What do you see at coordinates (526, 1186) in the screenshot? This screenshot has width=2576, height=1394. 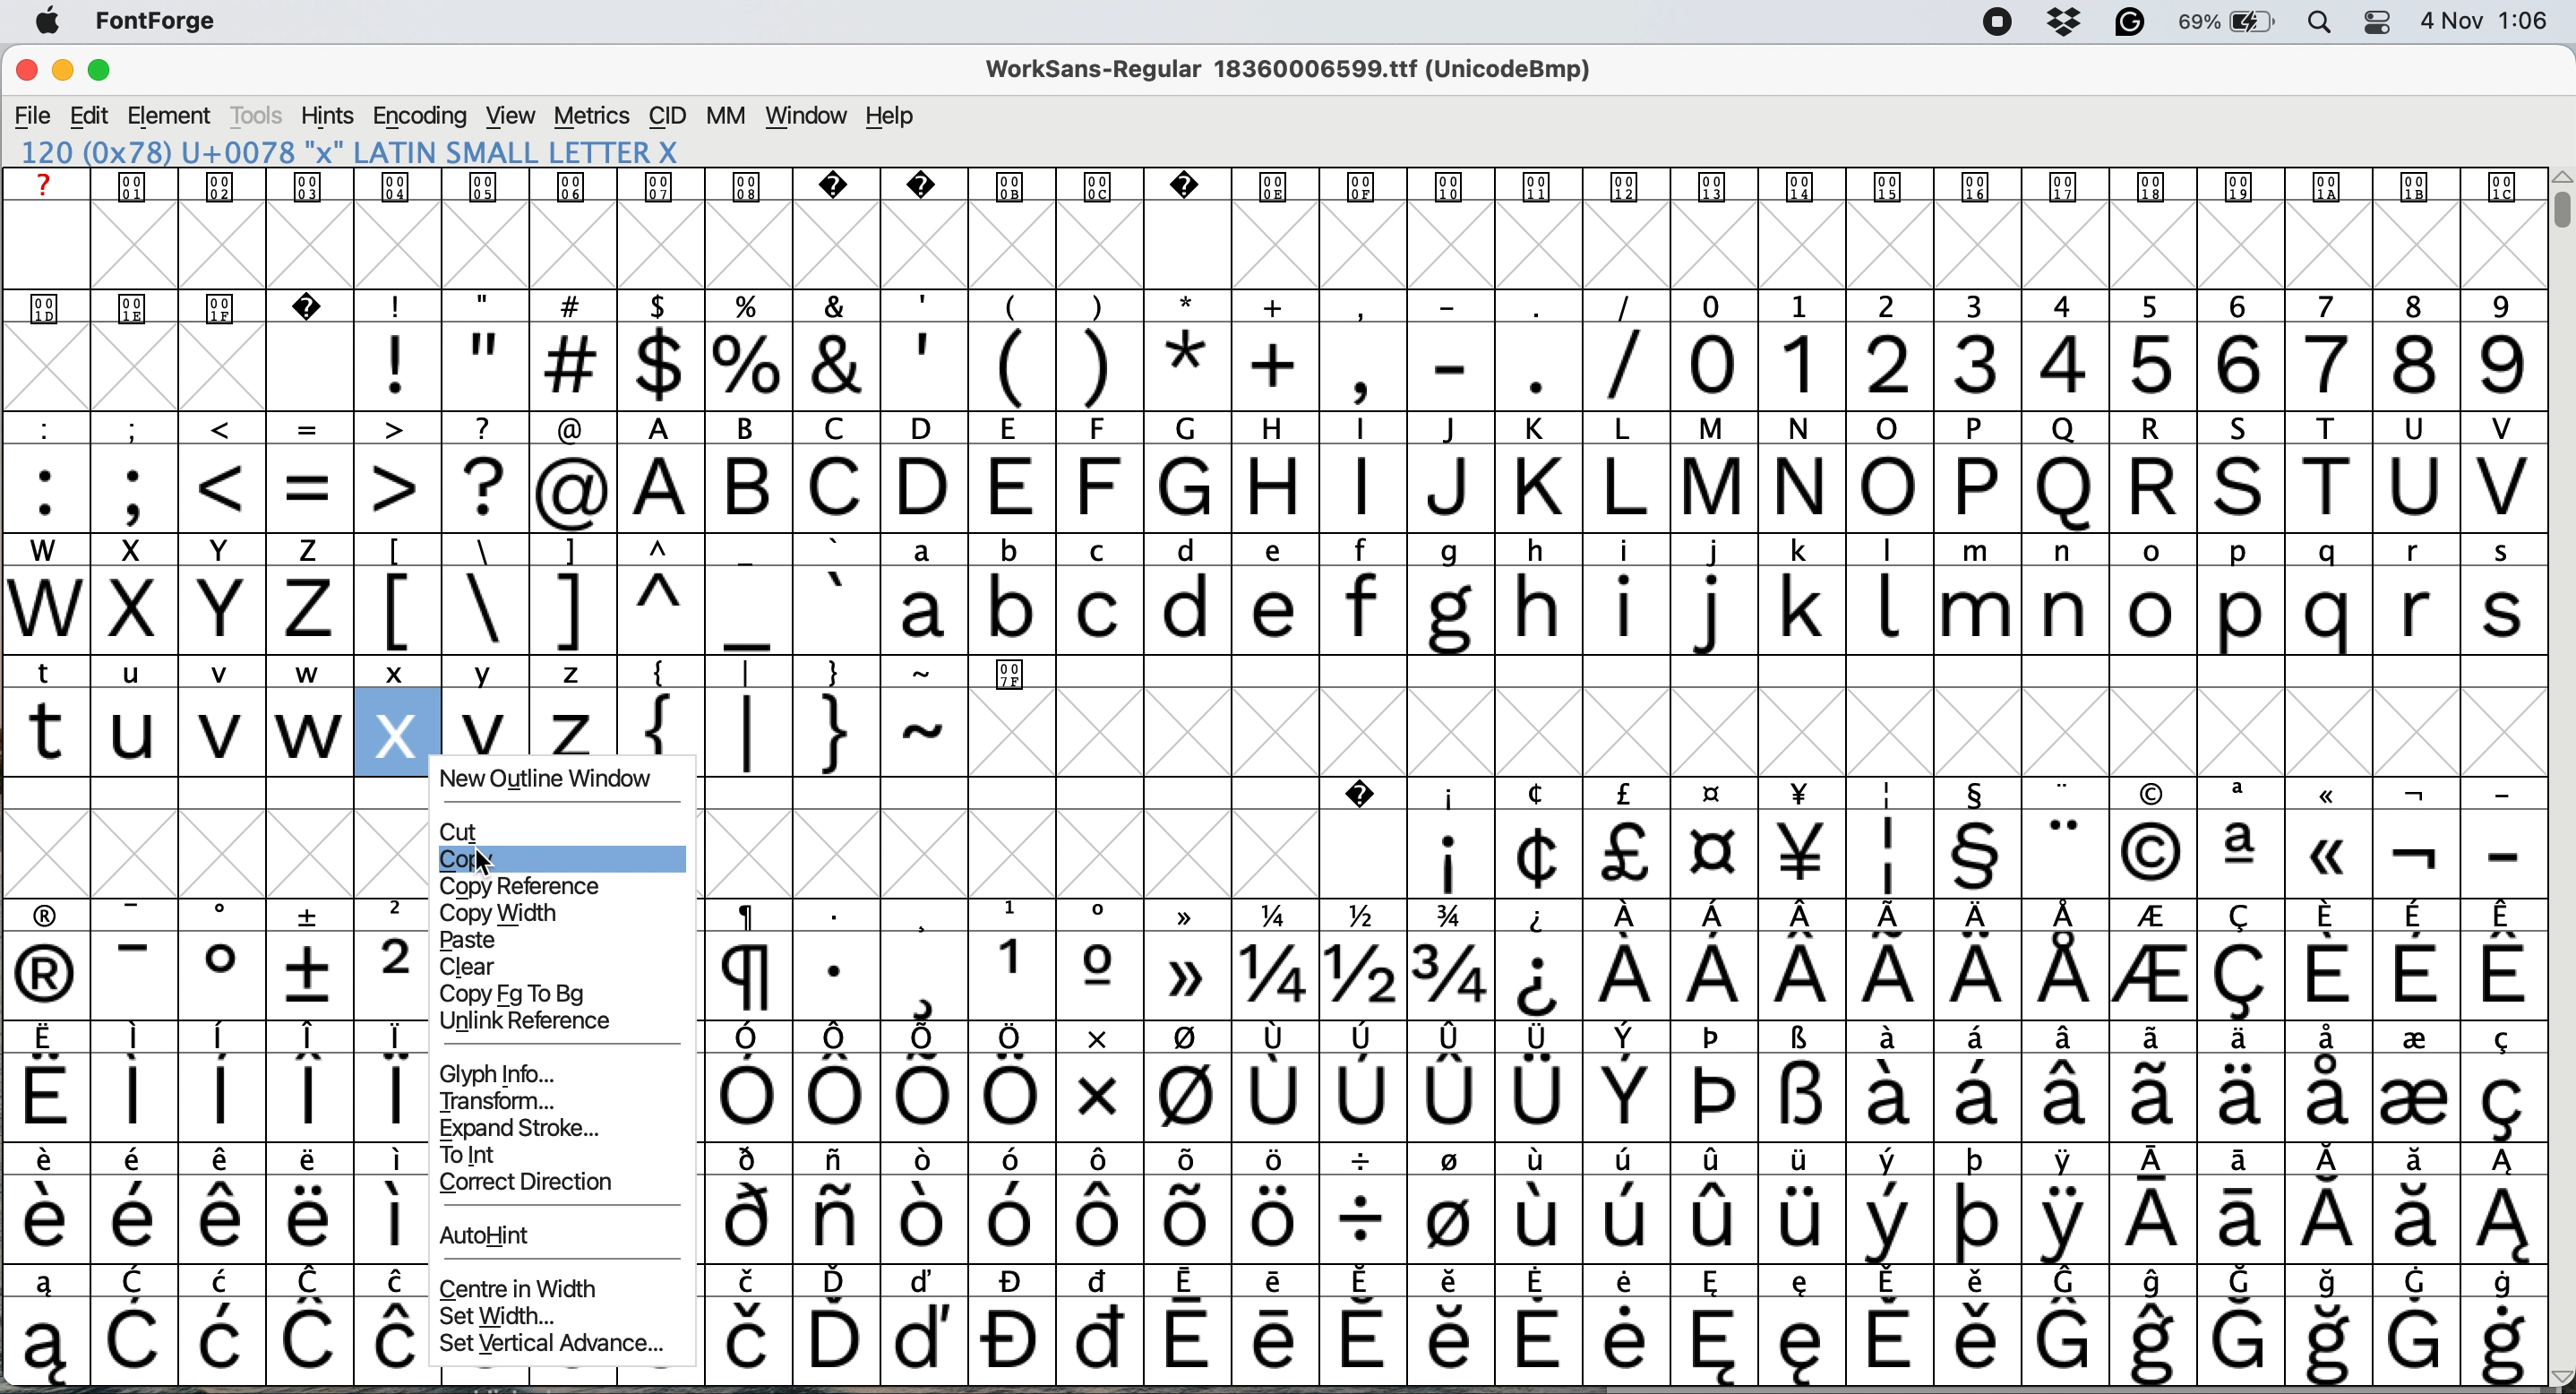 I see `correct direction` at bounding box center [526, 1186].